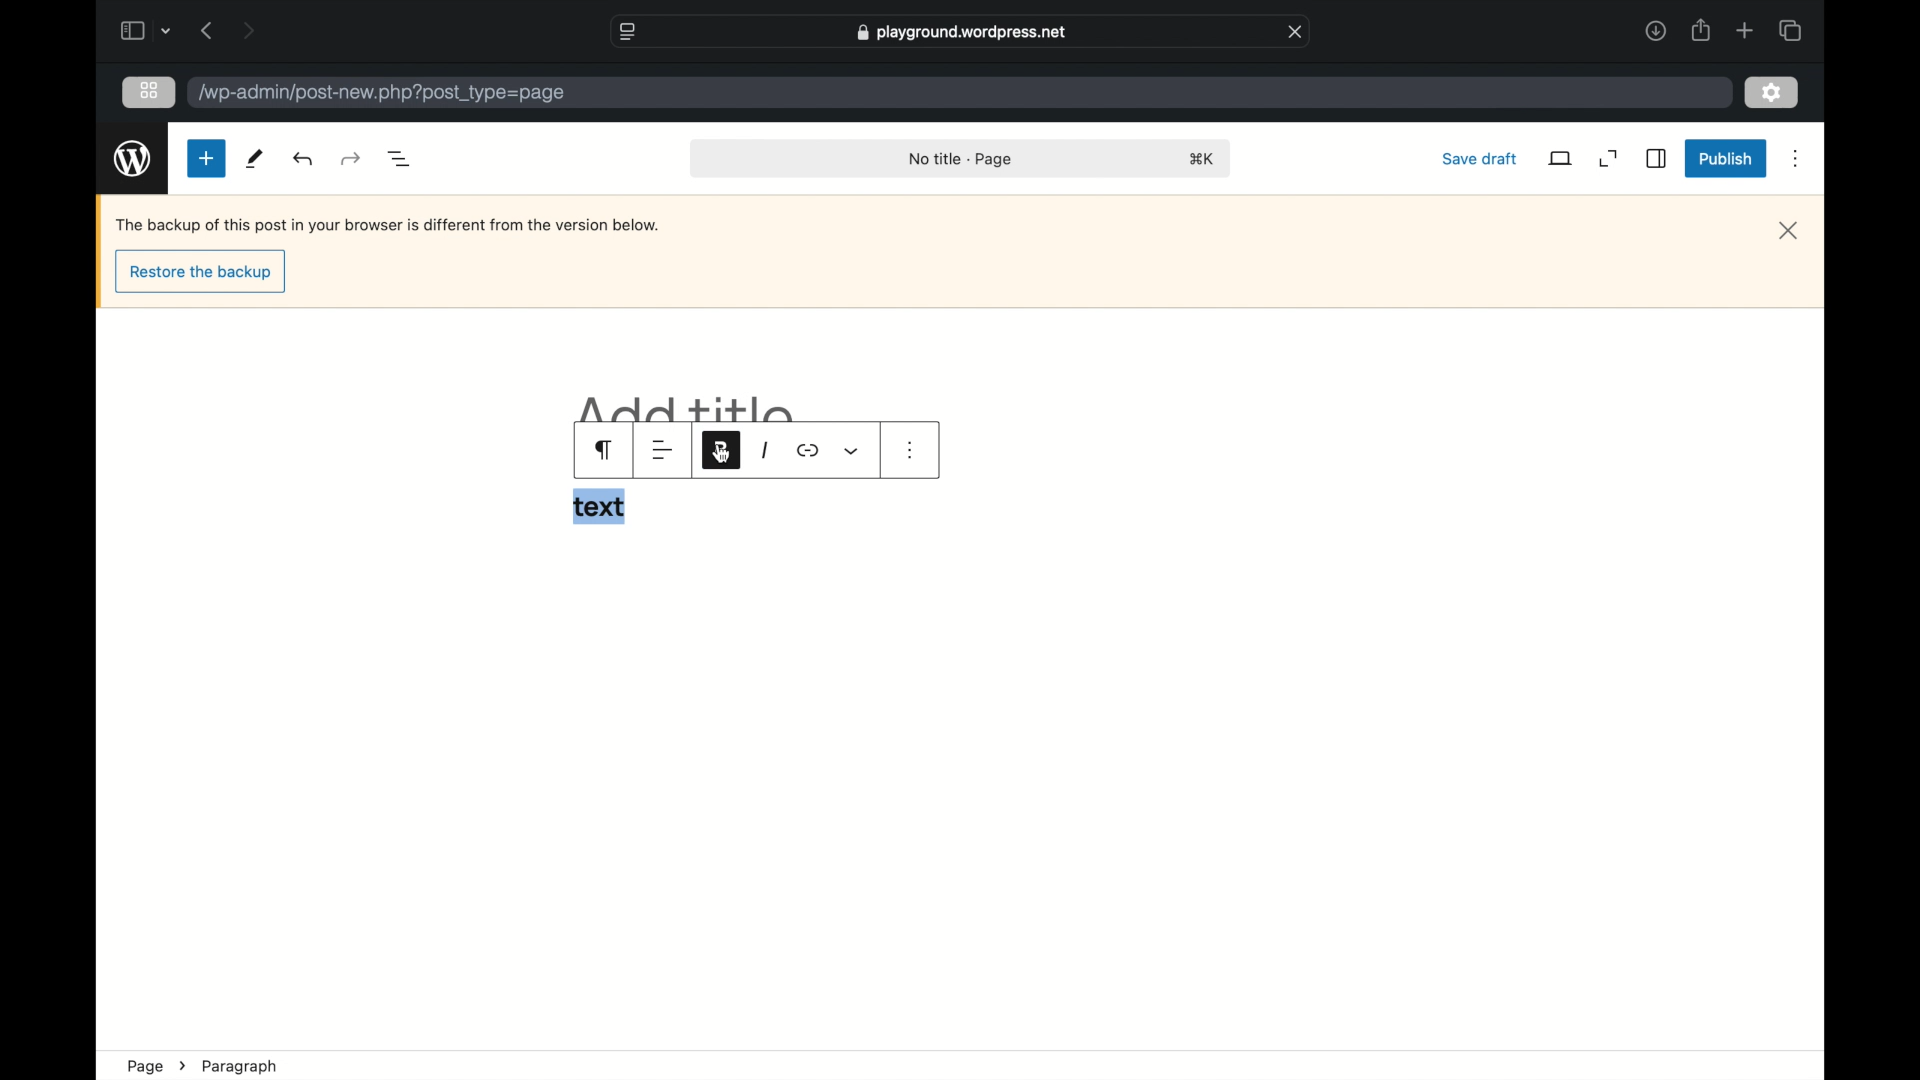  What do you see at coordinates (1202, 159) in the screenshot?
I see `shortcut` at bounding box center [1202, 159].